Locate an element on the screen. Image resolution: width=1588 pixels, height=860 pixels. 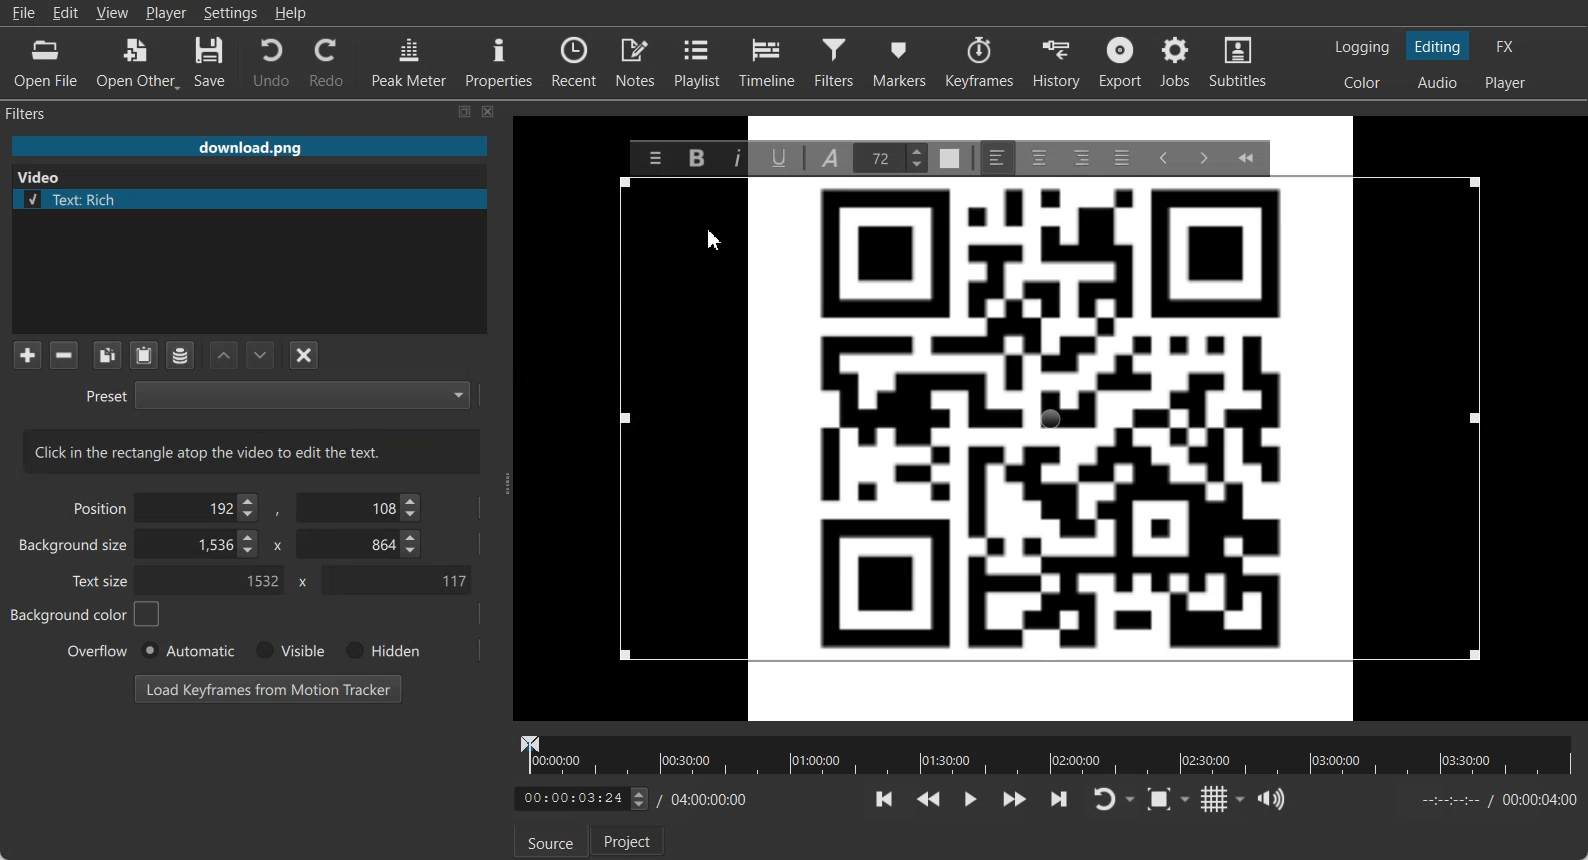
File is located at coordinates (249, 148).